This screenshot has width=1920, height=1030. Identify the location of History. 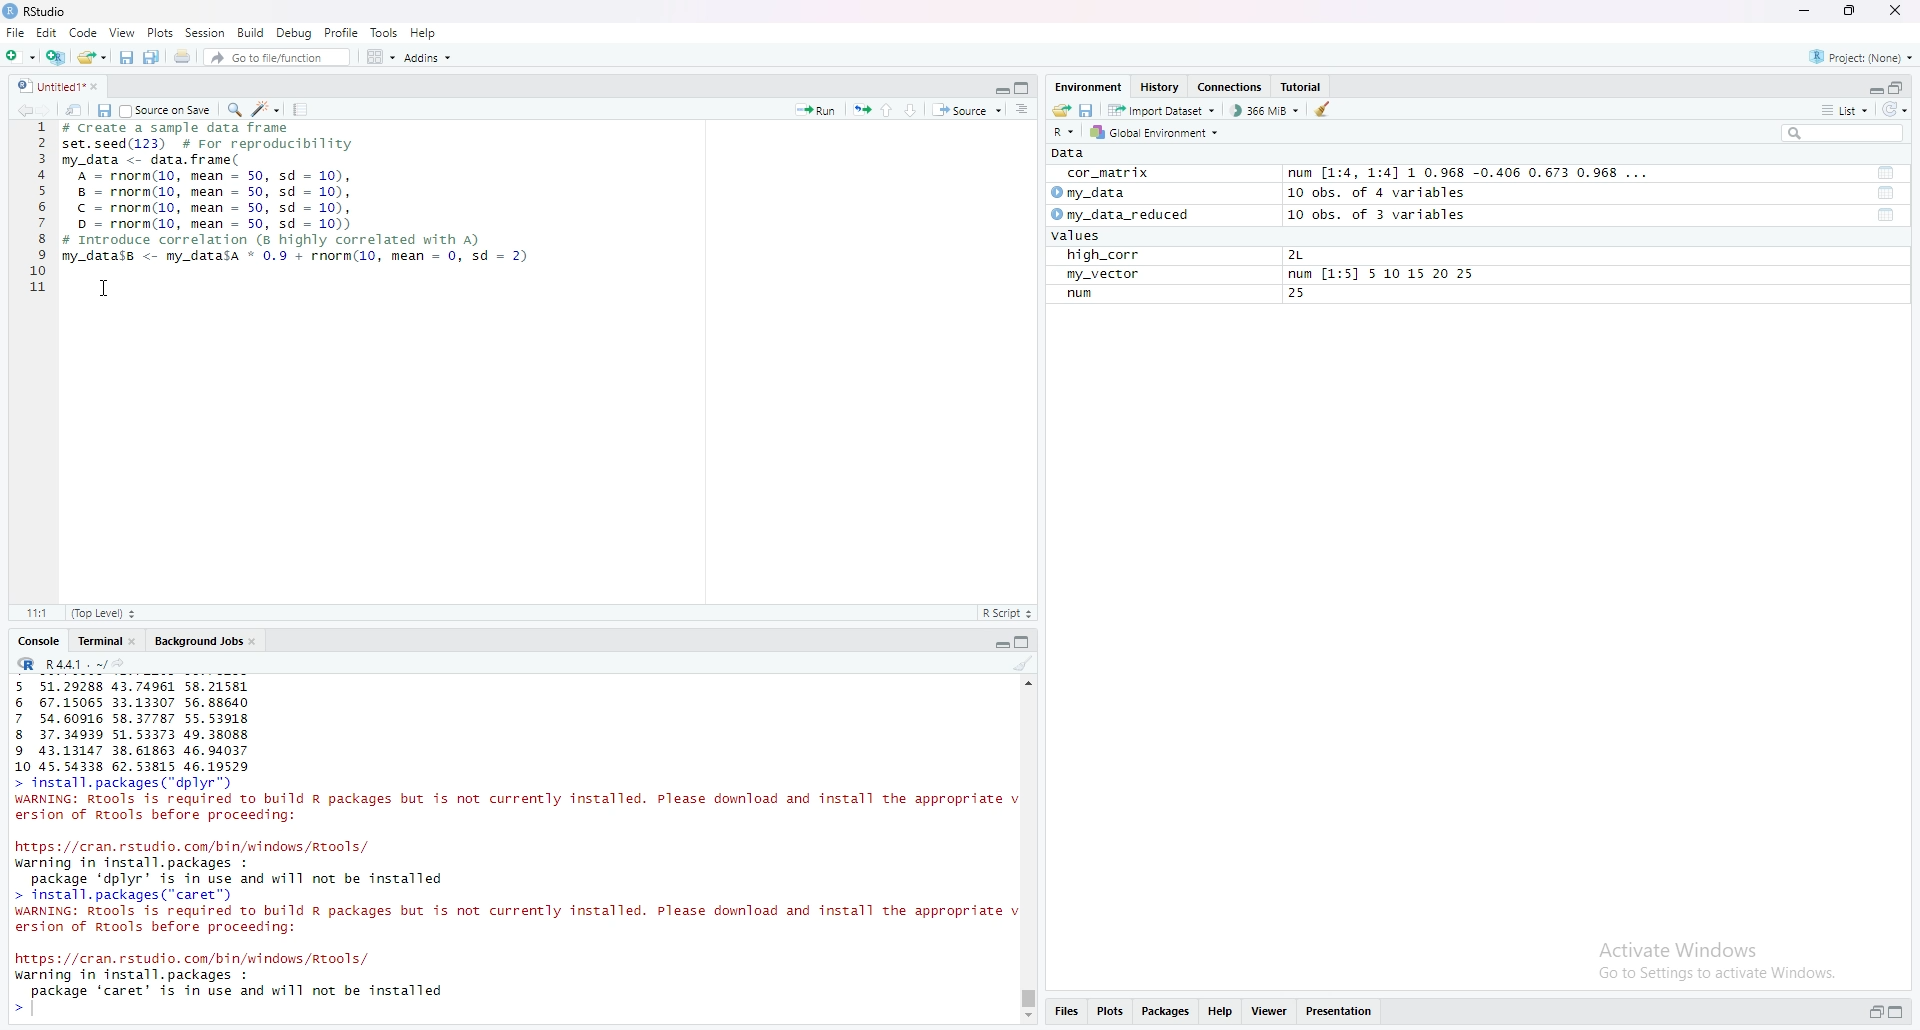
(1161, 85).